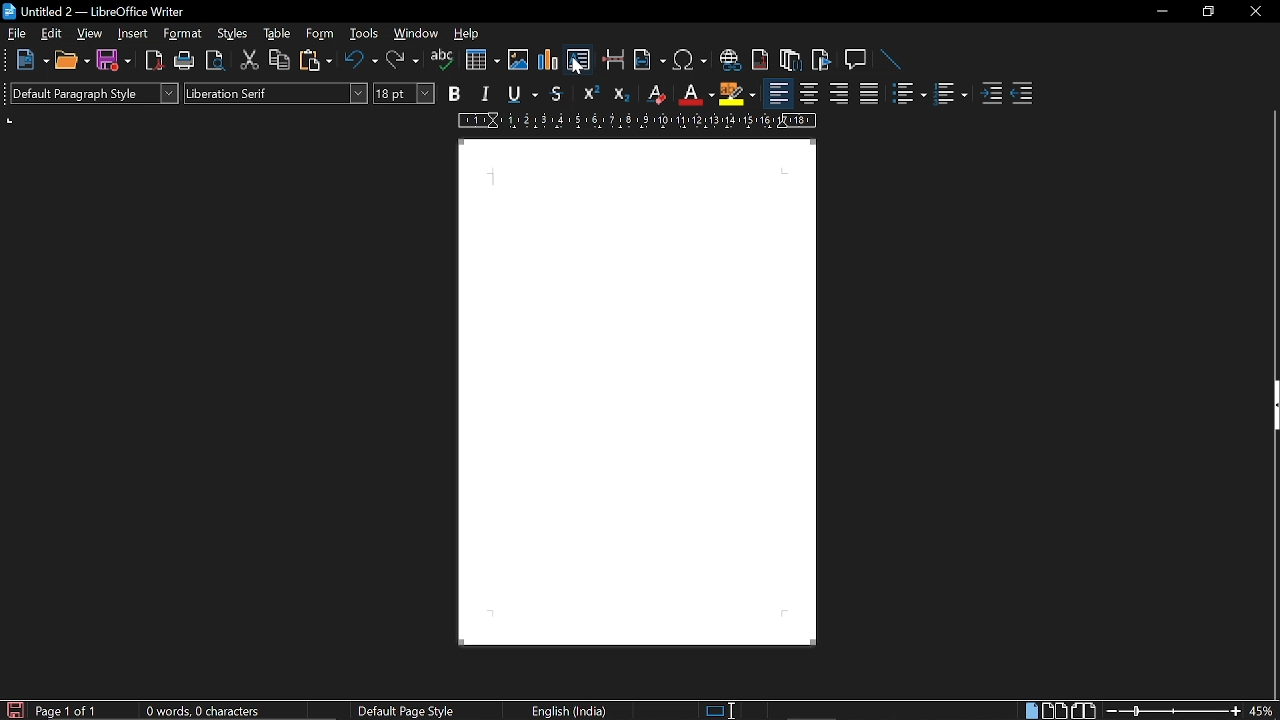 This screenshot has height=720, width=1280. I want to click on superscript, so click(590, 93).